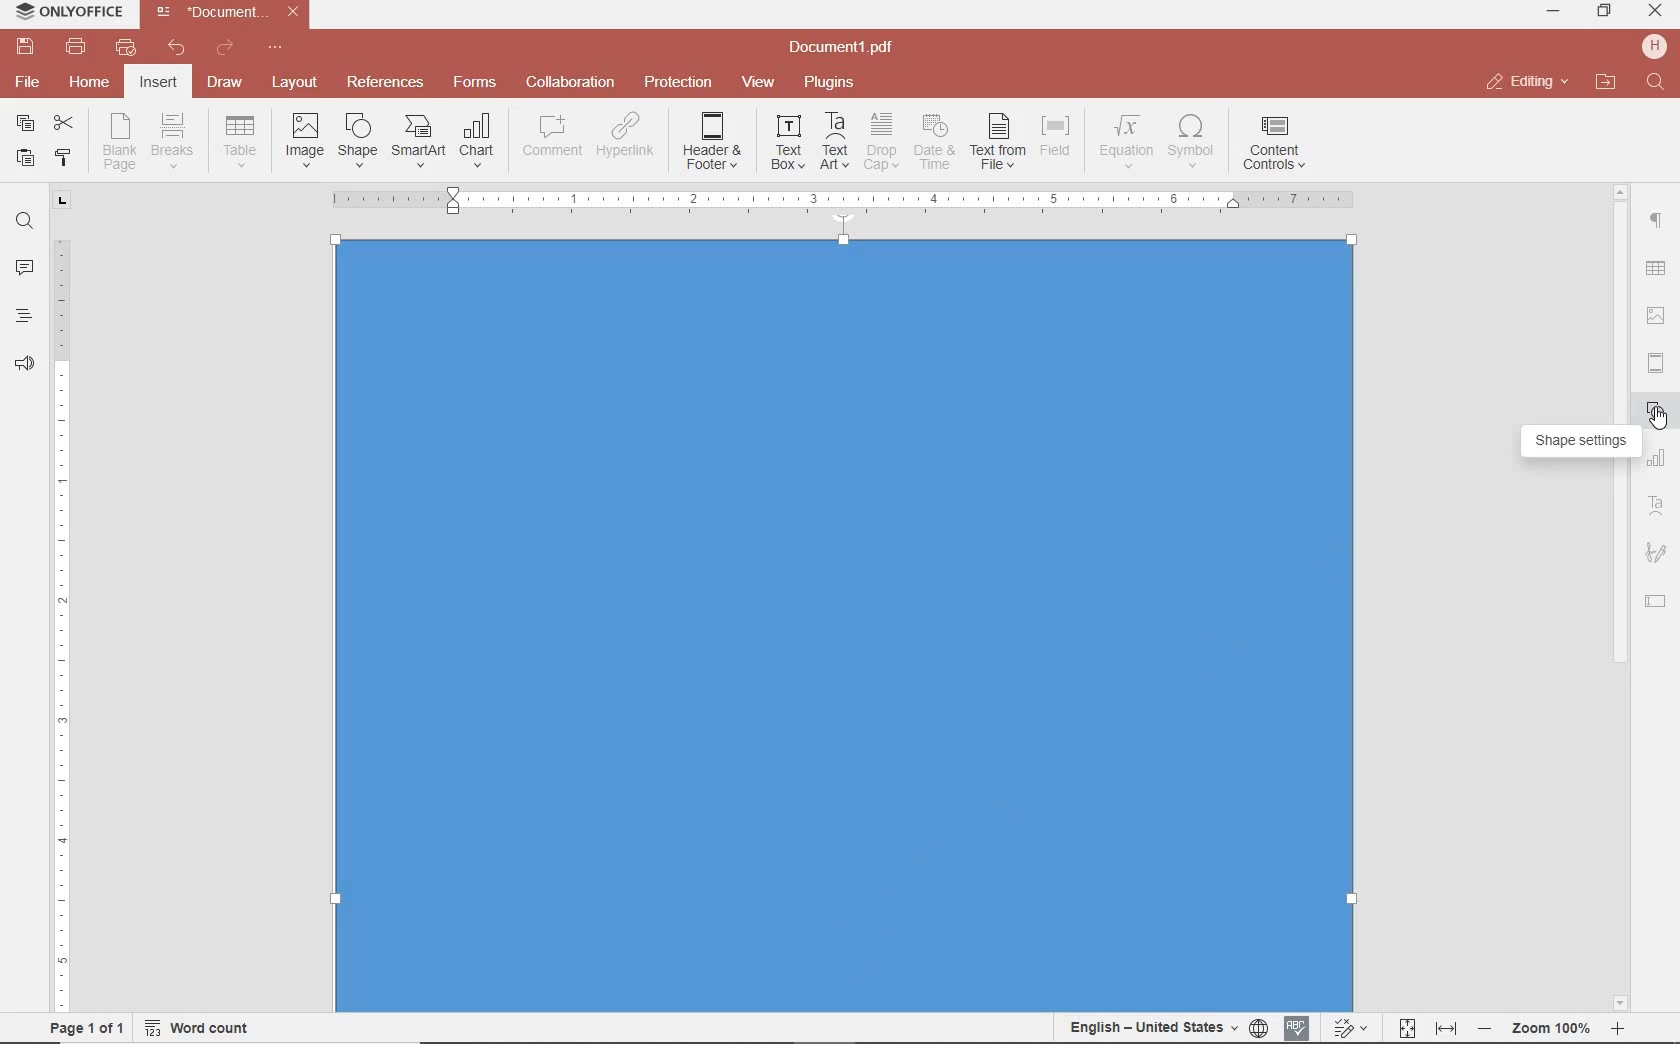  Describe the element at coordinates (714, 142) in the screenshot. I see `EDIT HEADER OR FOOTER` at that location.